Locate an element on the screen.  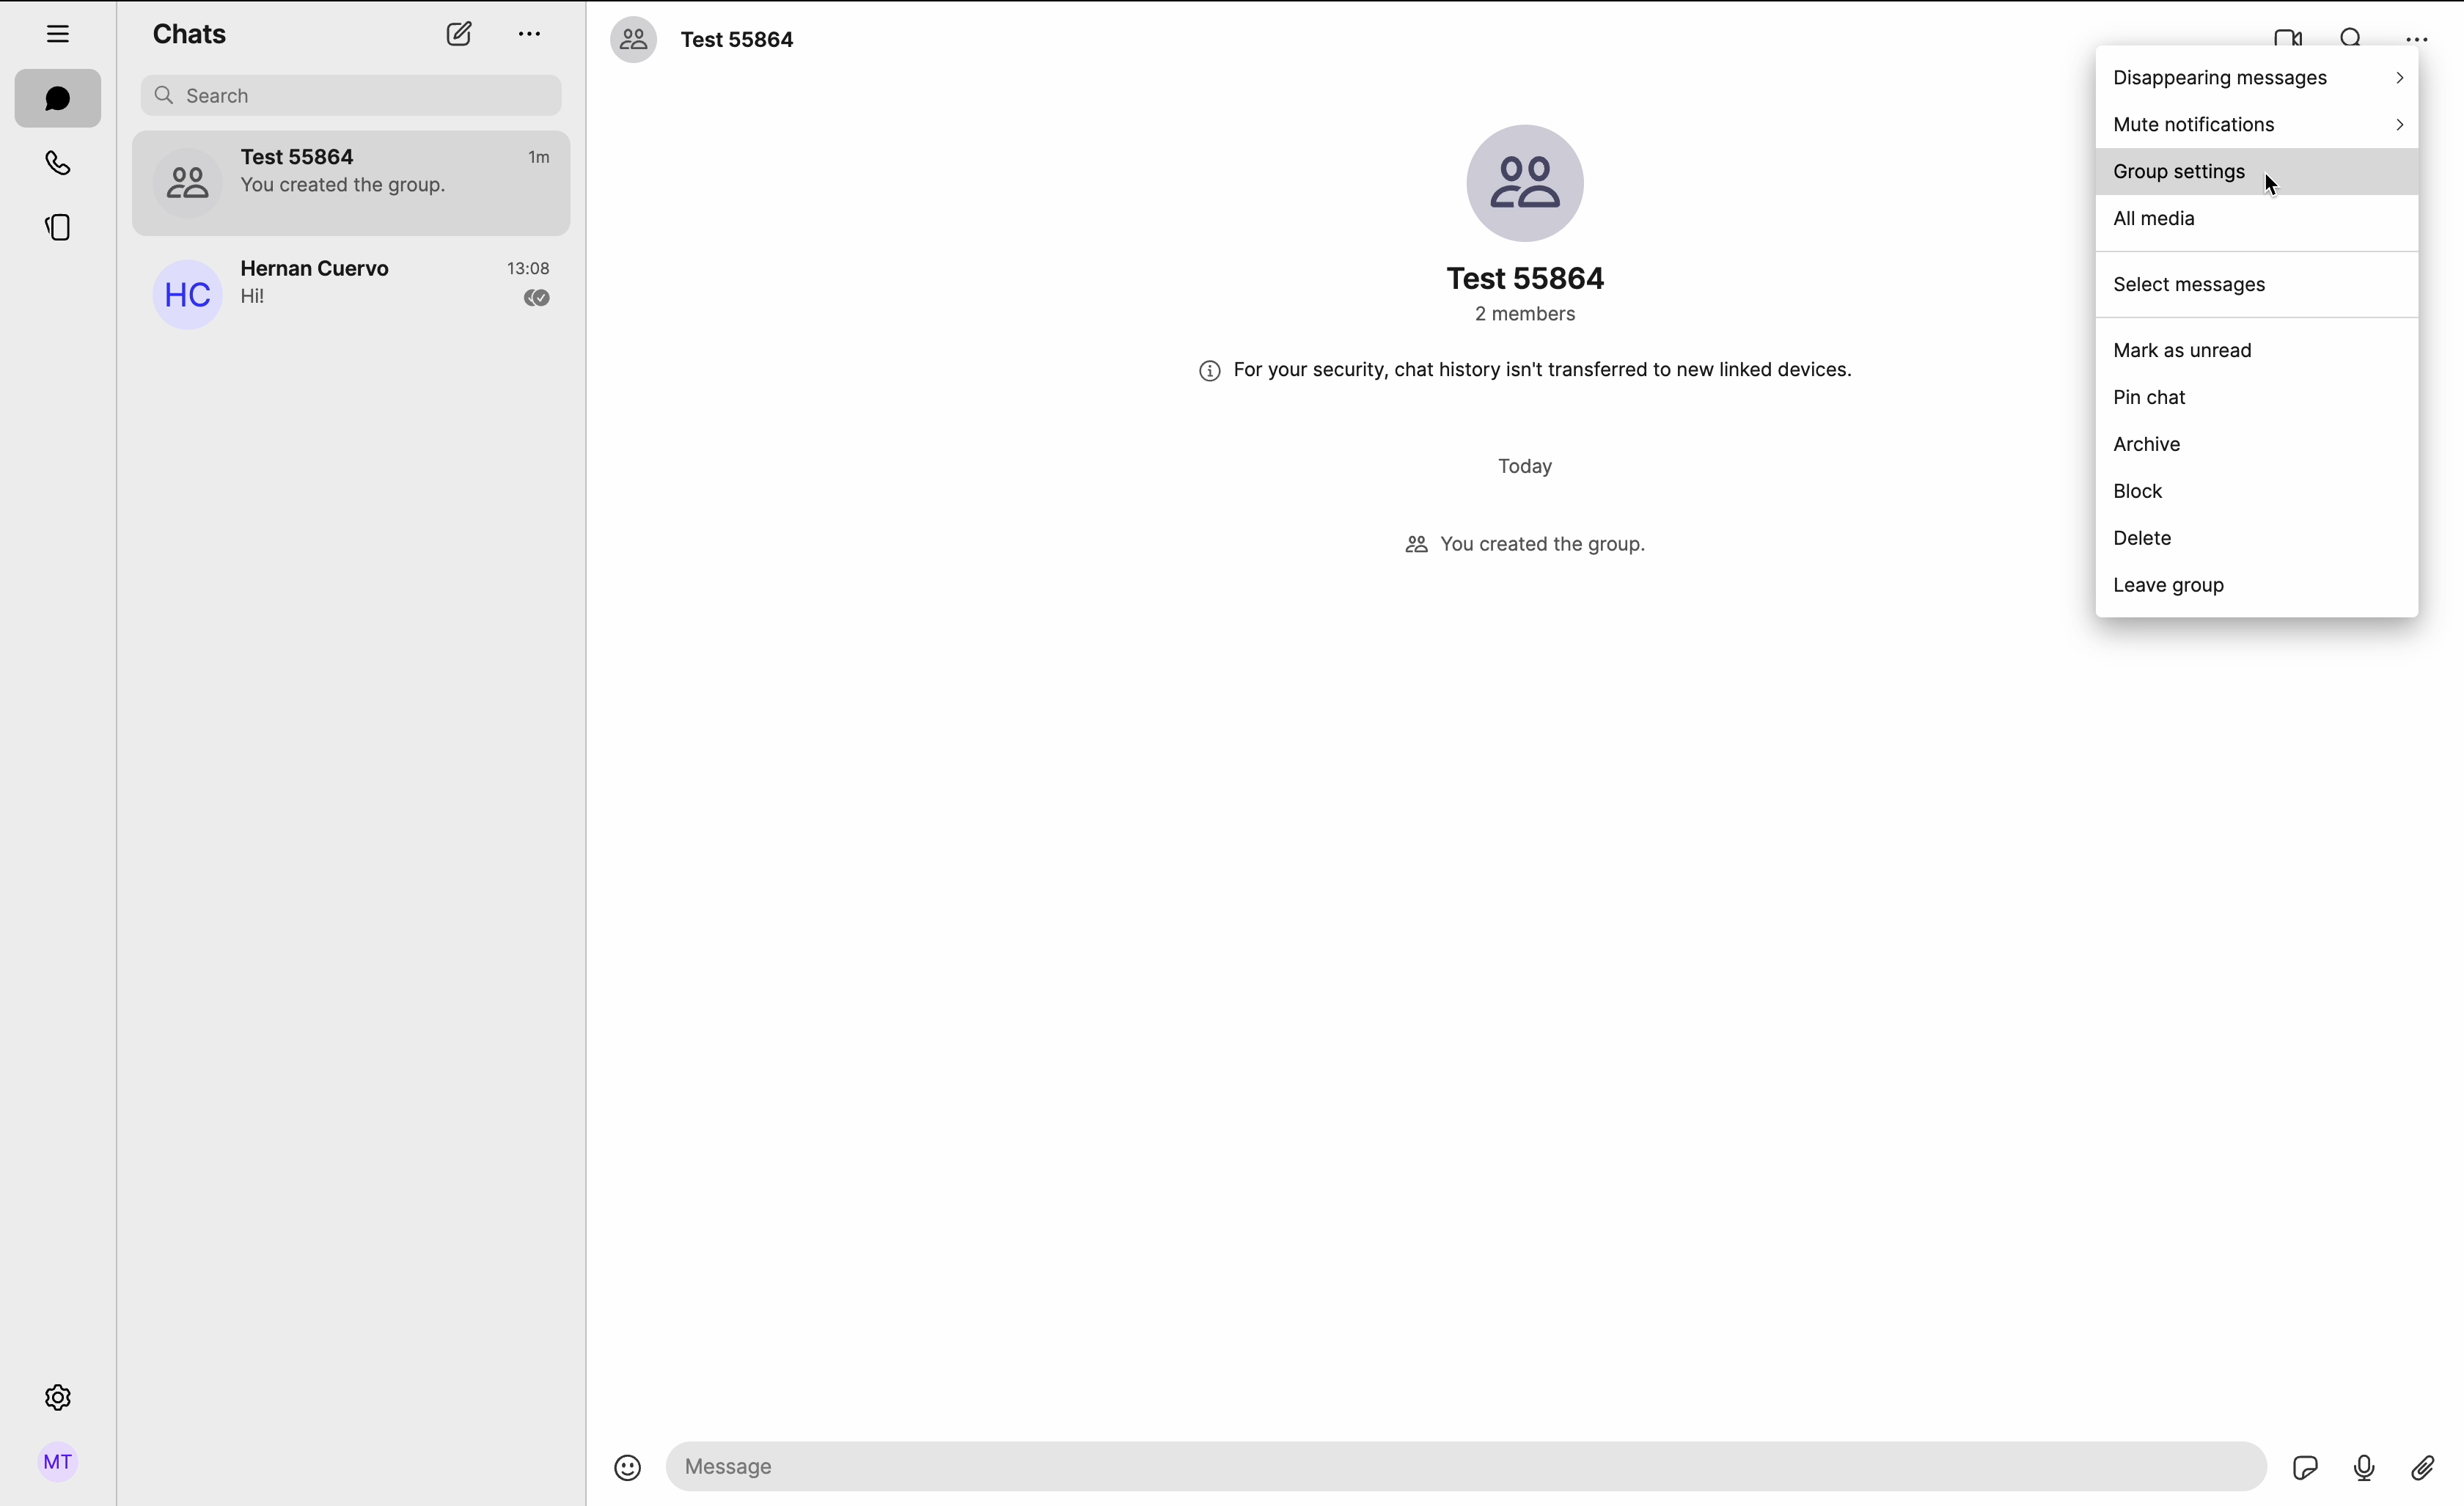
search bar is located at coordinates (355, 95).